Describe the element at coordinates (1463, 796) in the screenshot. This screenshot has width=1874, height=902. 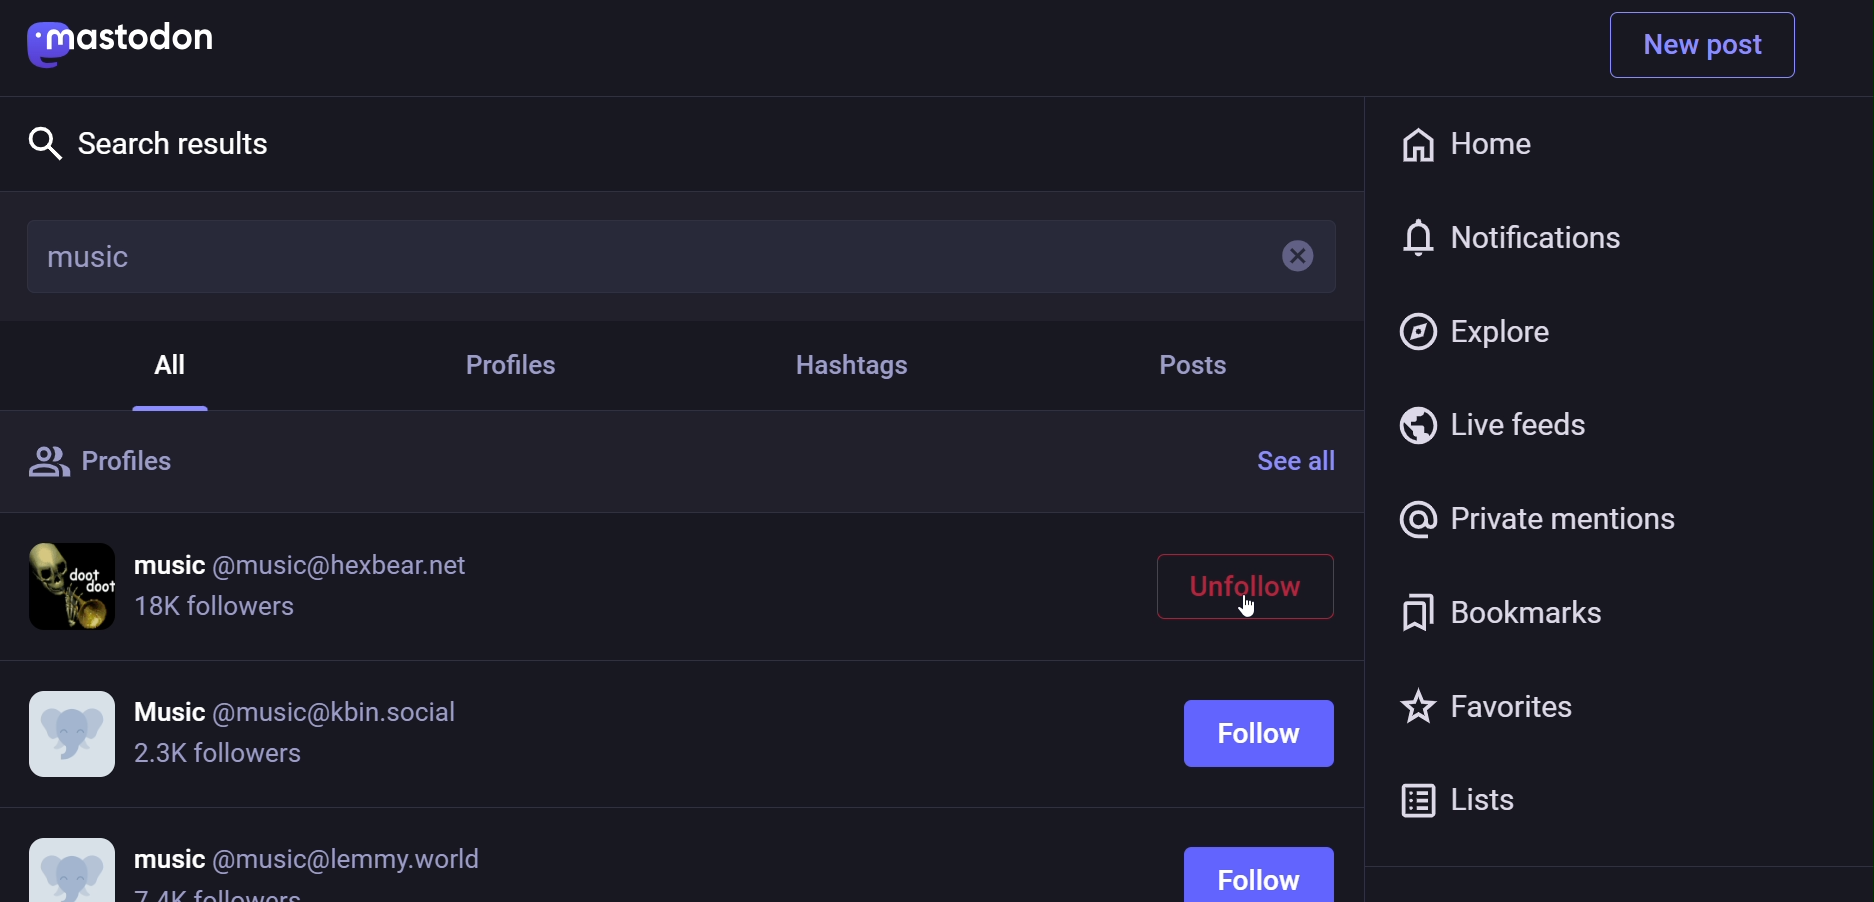
I see `list` at that location.